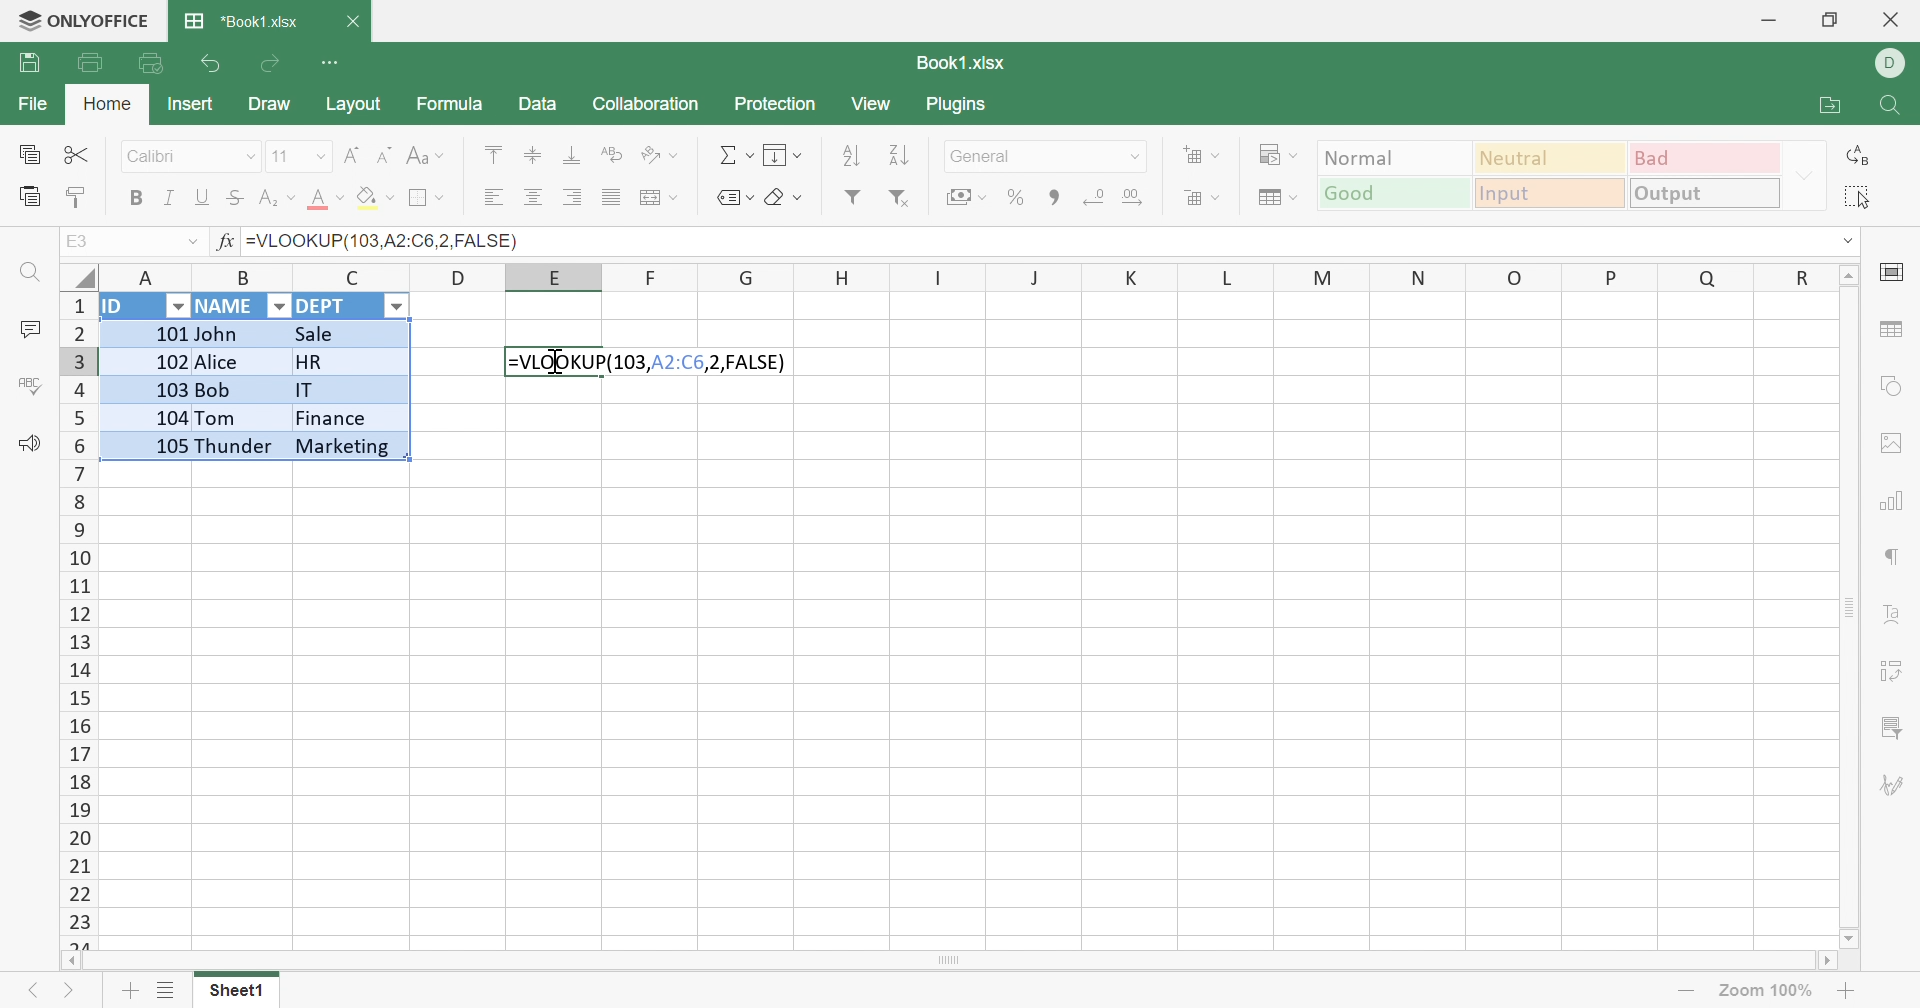  I want to click on Superscript / subscript, so click(278, 199).